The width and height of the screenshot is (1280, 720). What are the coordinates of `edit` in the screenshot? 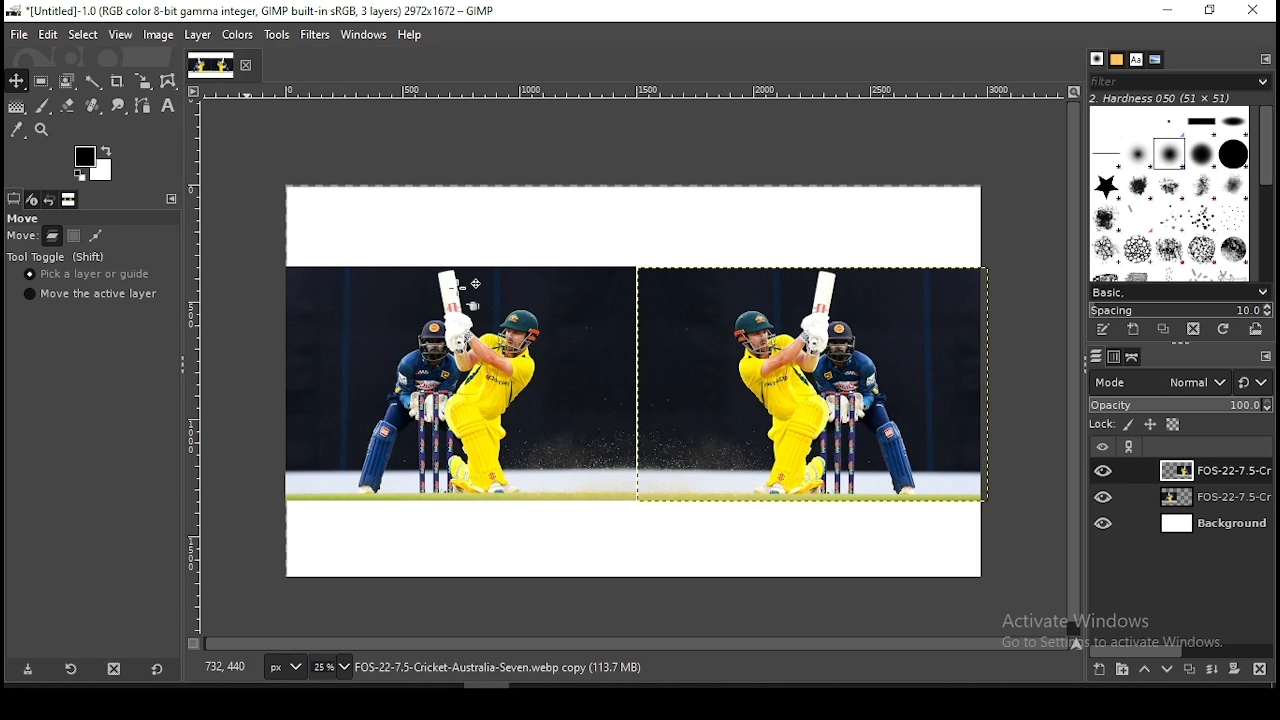 It's located at (50, 34).